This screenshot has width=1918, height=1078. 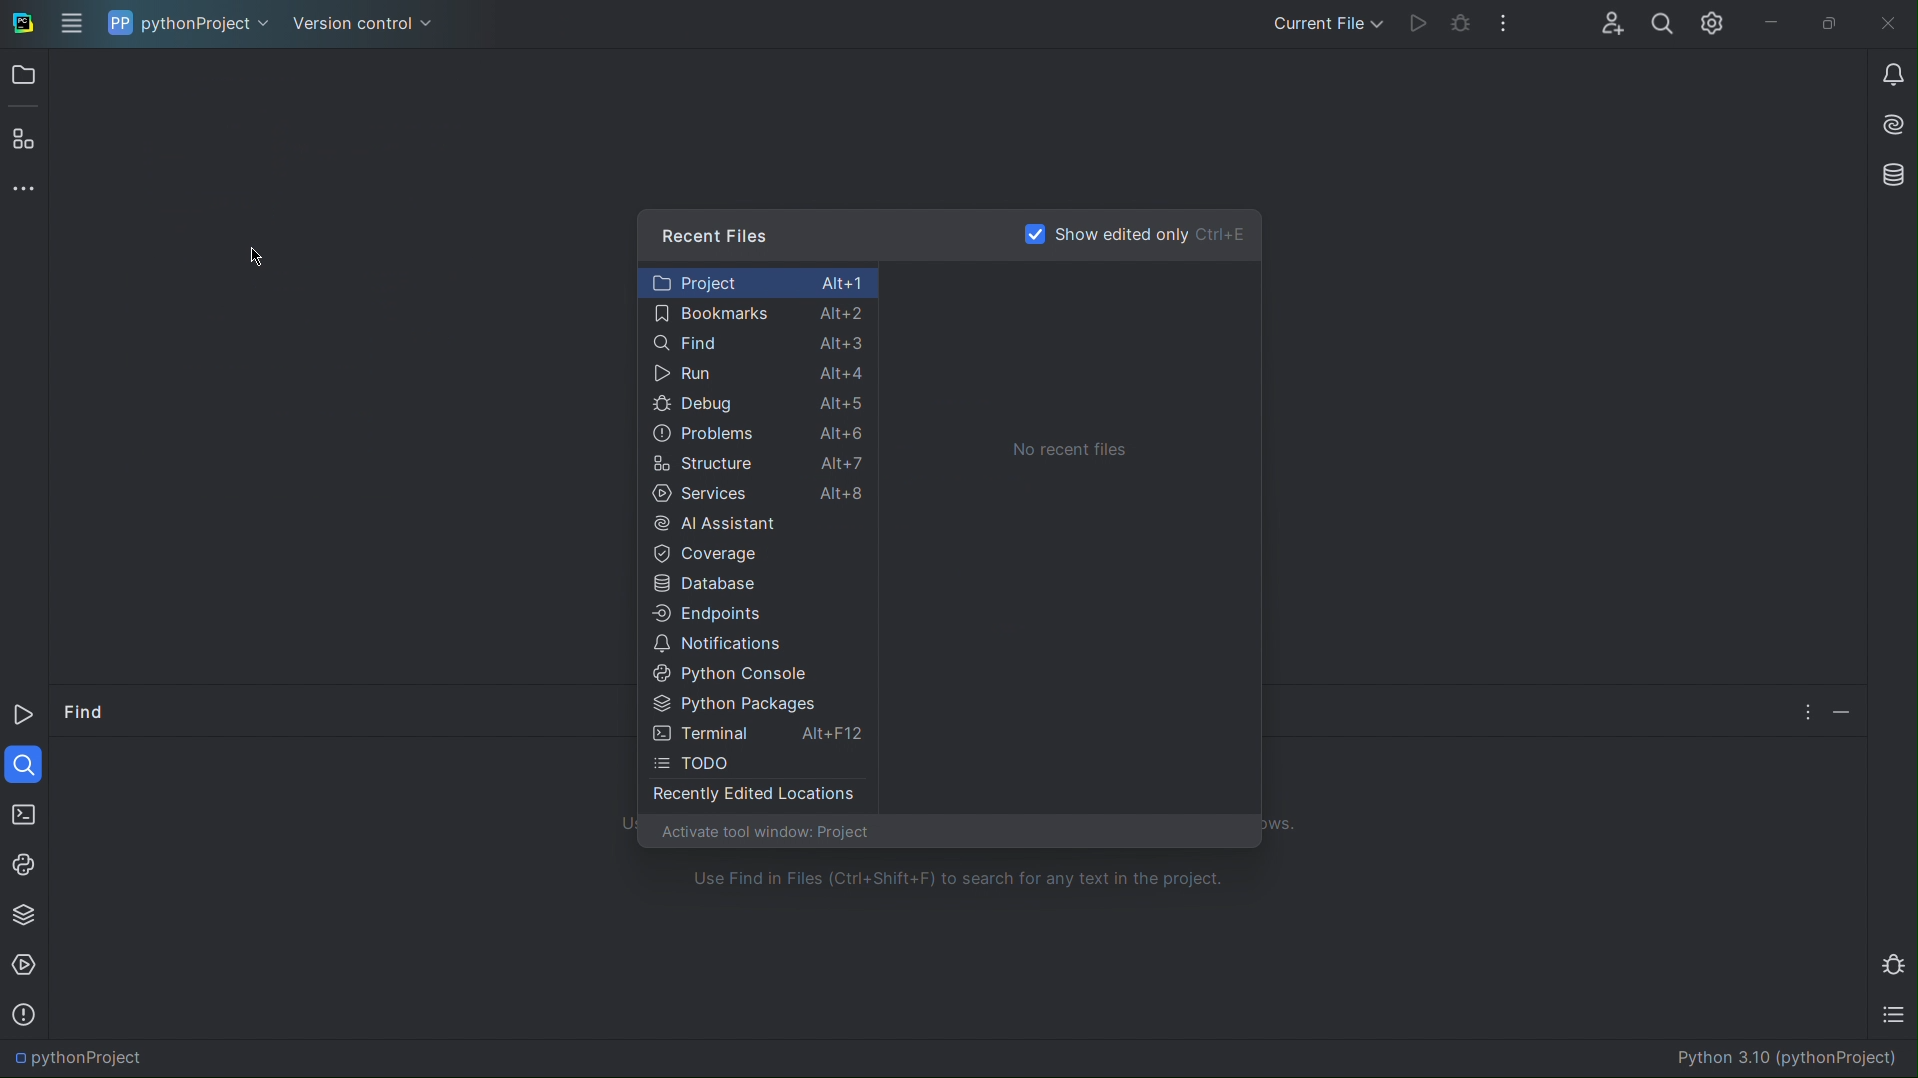 I want to click on Project, so click(x=755, y=281).